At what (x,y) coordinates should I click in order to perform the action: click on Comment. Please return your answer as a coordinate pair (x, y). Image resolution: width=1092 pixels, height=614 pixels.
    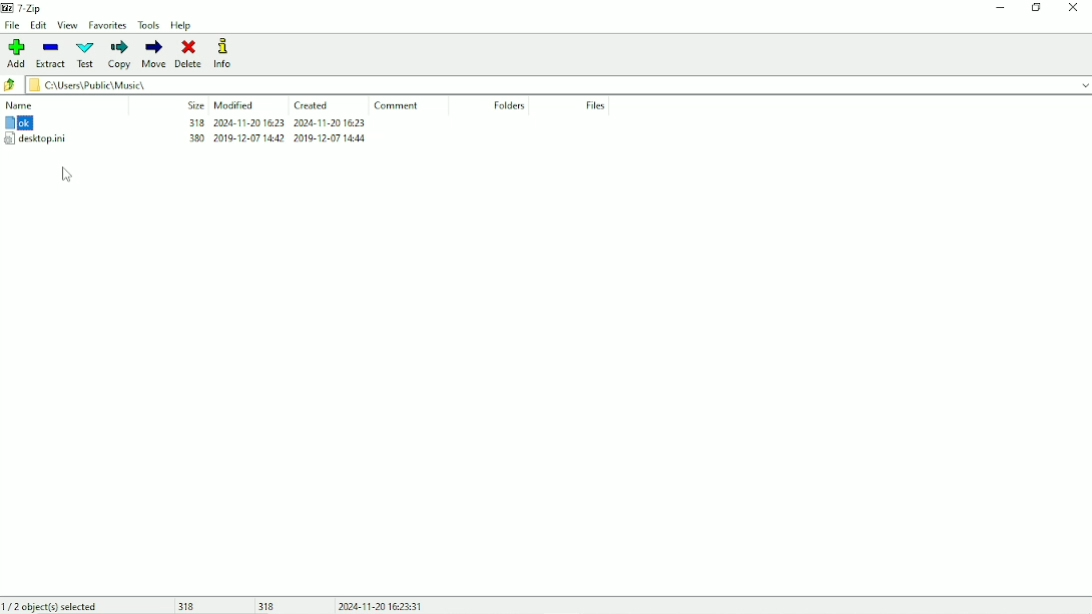
    Looking at the image, I should click on (397, 106).